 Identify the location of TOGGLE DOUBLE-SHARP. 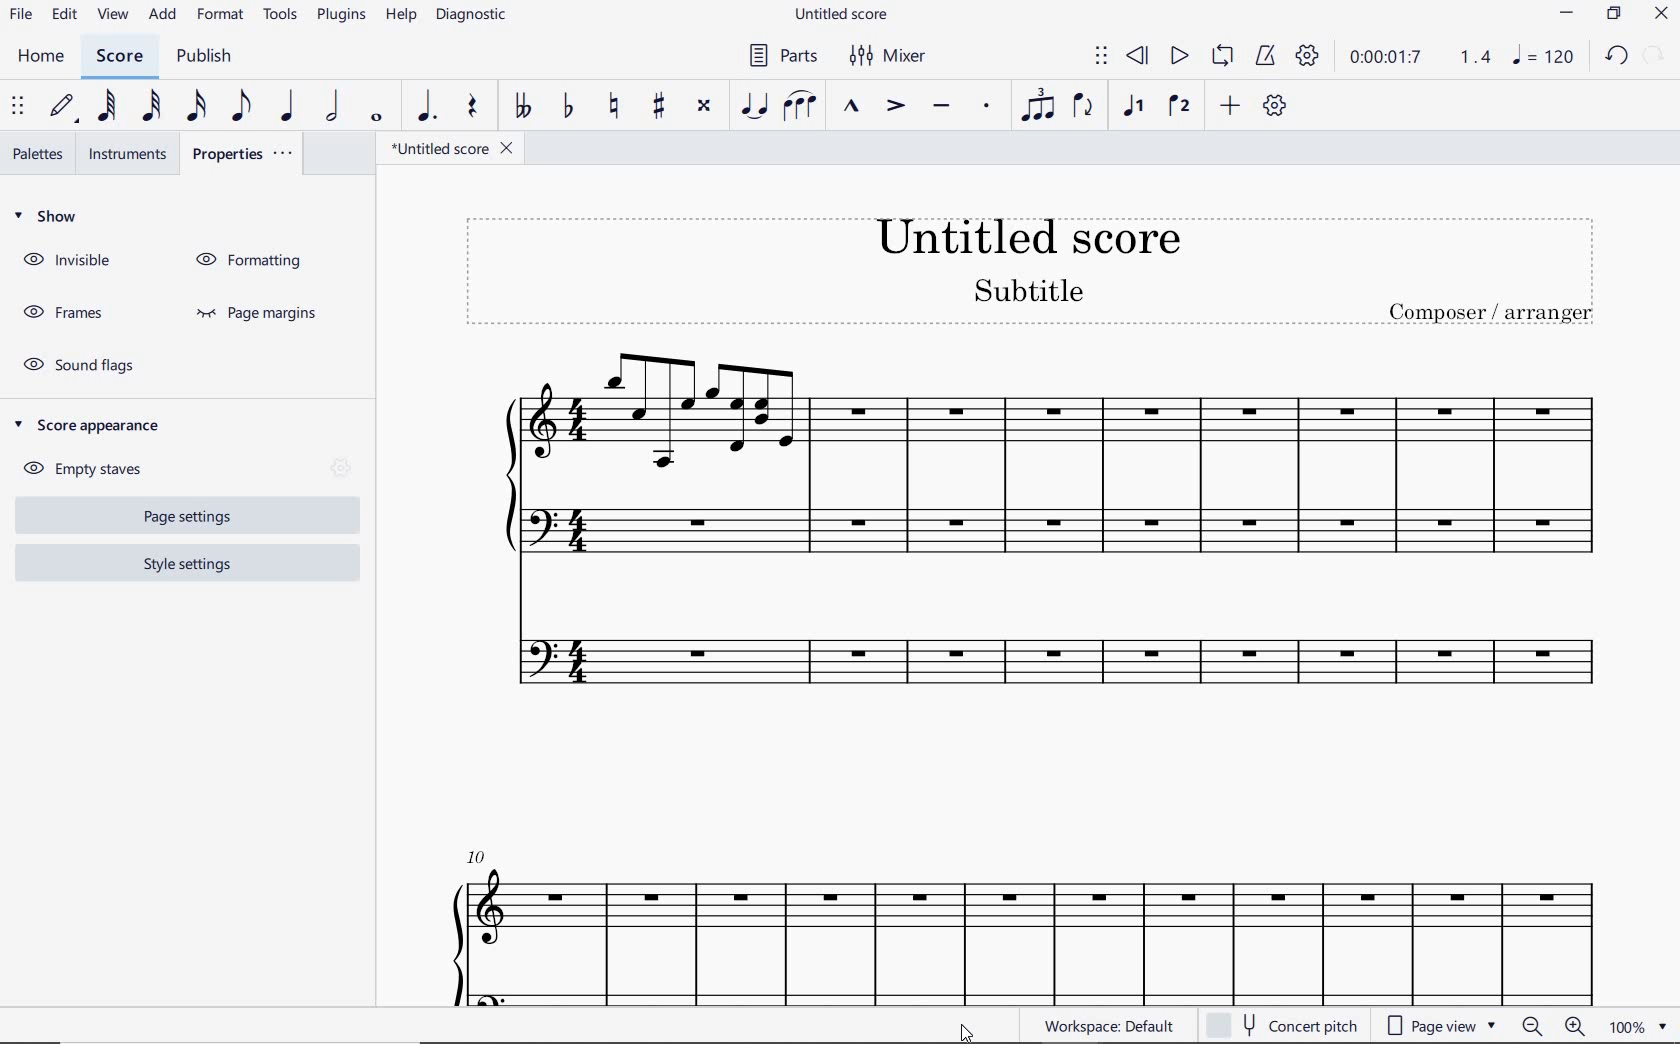
(704, 106).